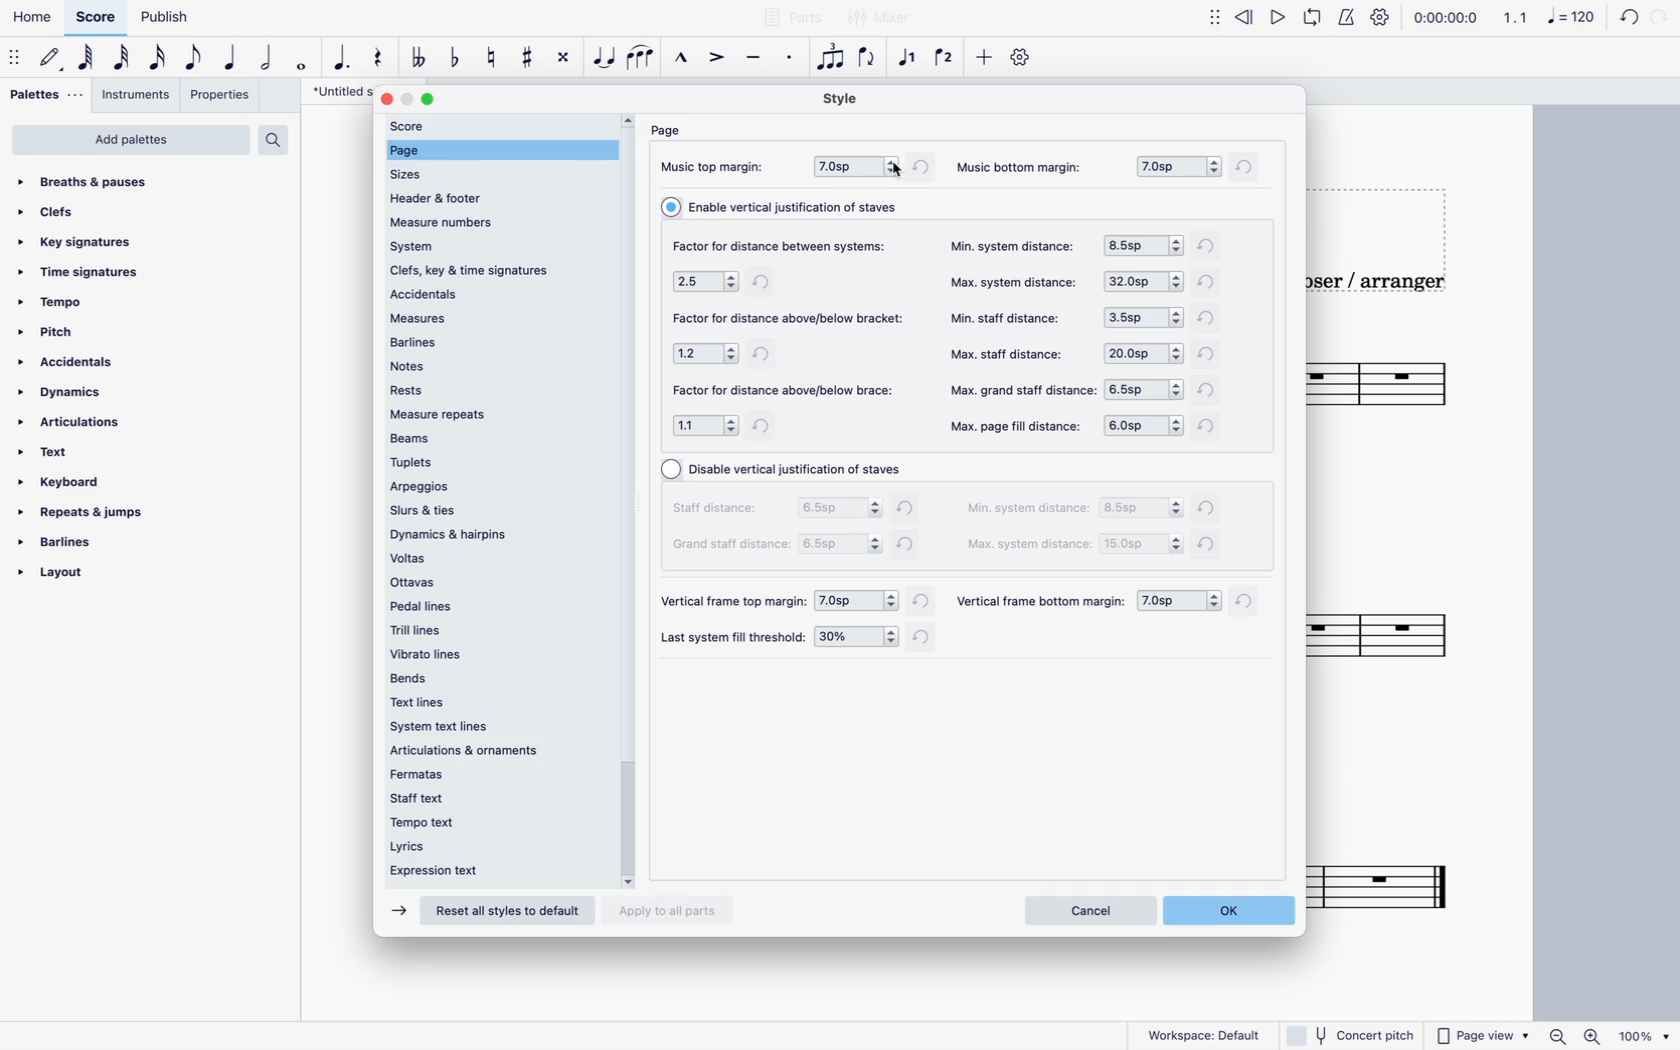 This screenshot has width=1680, height=1050. Describe the element at coordinates (766, 353) in the screenshot. I see `refresh` at that location.